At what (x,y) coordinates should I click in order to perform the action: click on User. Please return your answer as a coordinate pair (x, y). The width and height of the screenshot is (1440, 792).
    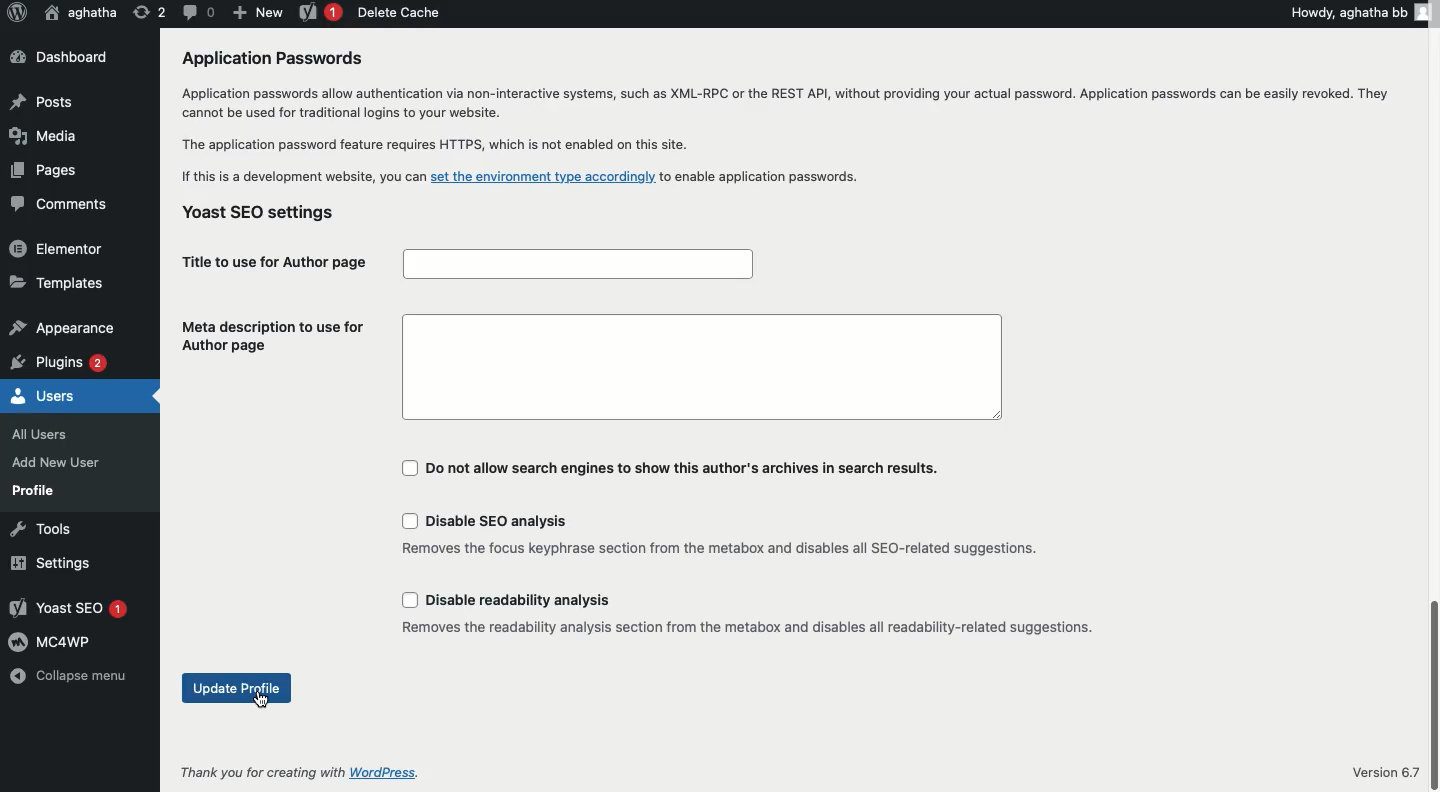
    Looking at the image, I should click on (82, 12).